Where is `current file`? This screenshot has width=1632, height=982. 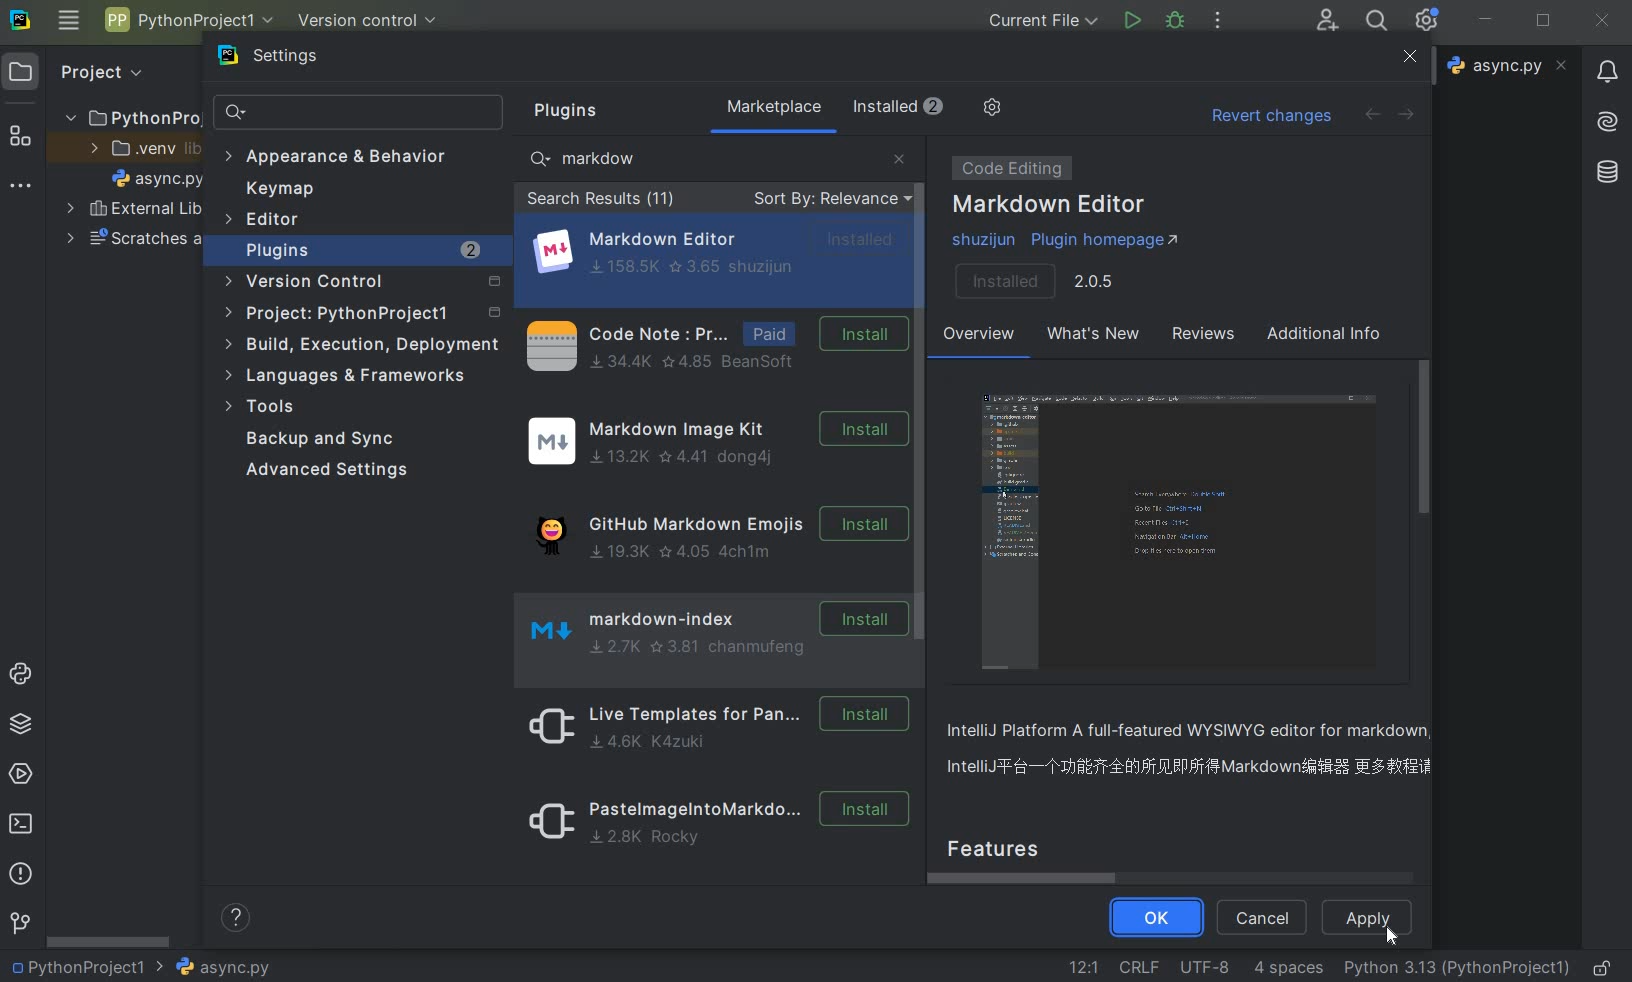
current file is located at coordinates (1043, 20).